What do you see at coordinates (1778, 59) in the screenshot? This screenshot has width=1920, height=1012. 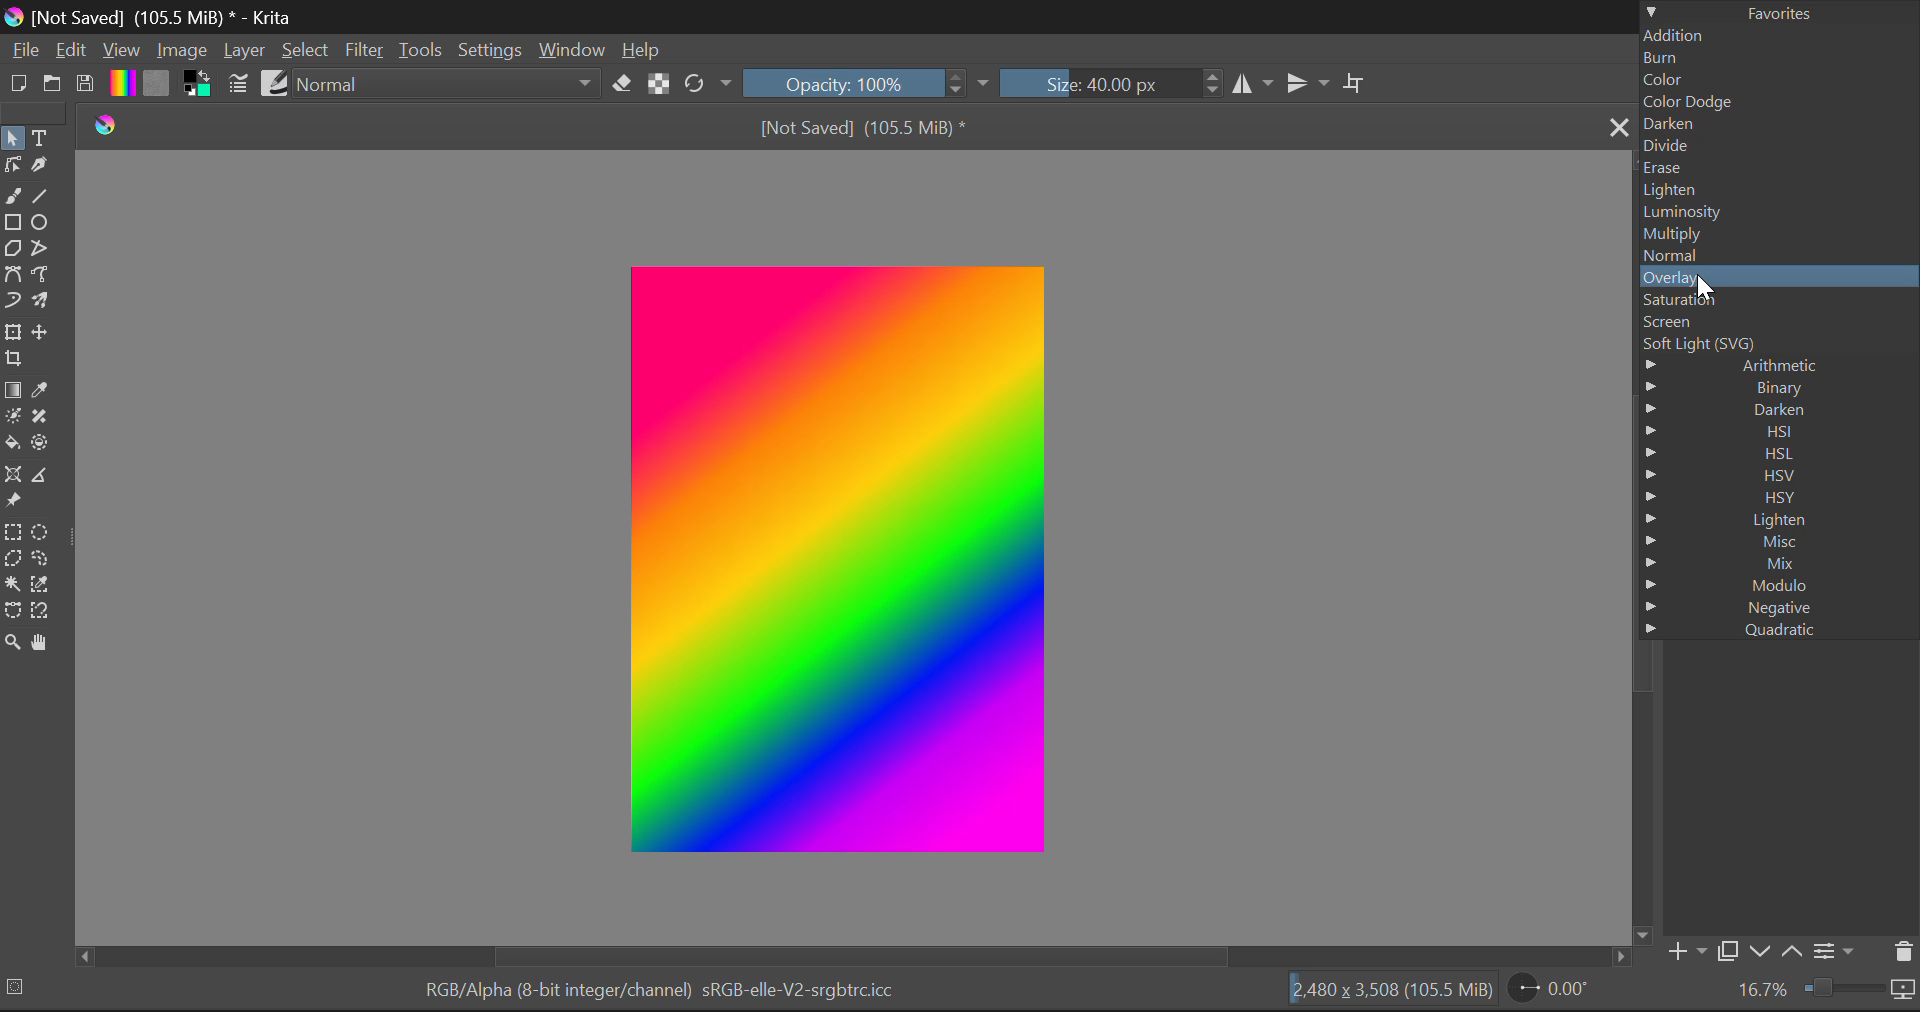 I see `Burn` at bounding box center [1778, 59].